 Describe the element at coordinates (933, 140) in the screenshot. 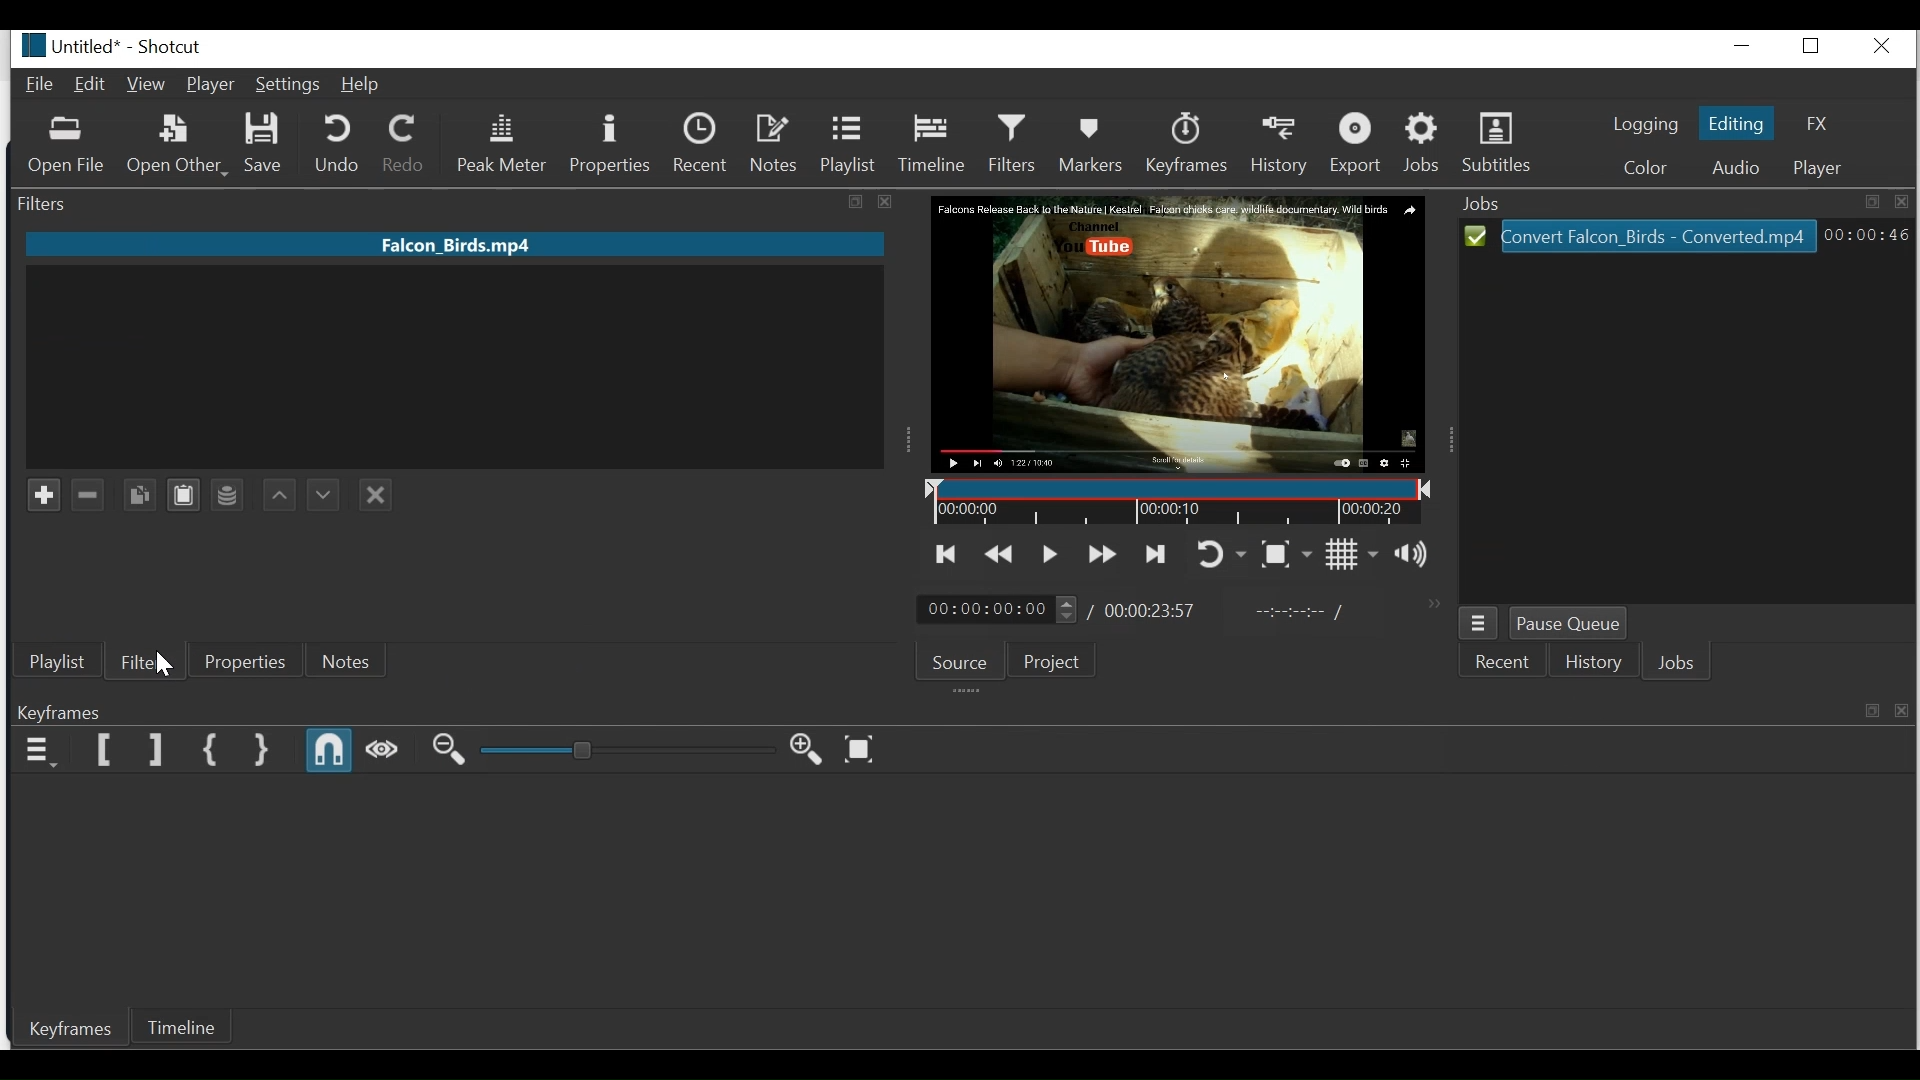

I see `Timeline` at that location.